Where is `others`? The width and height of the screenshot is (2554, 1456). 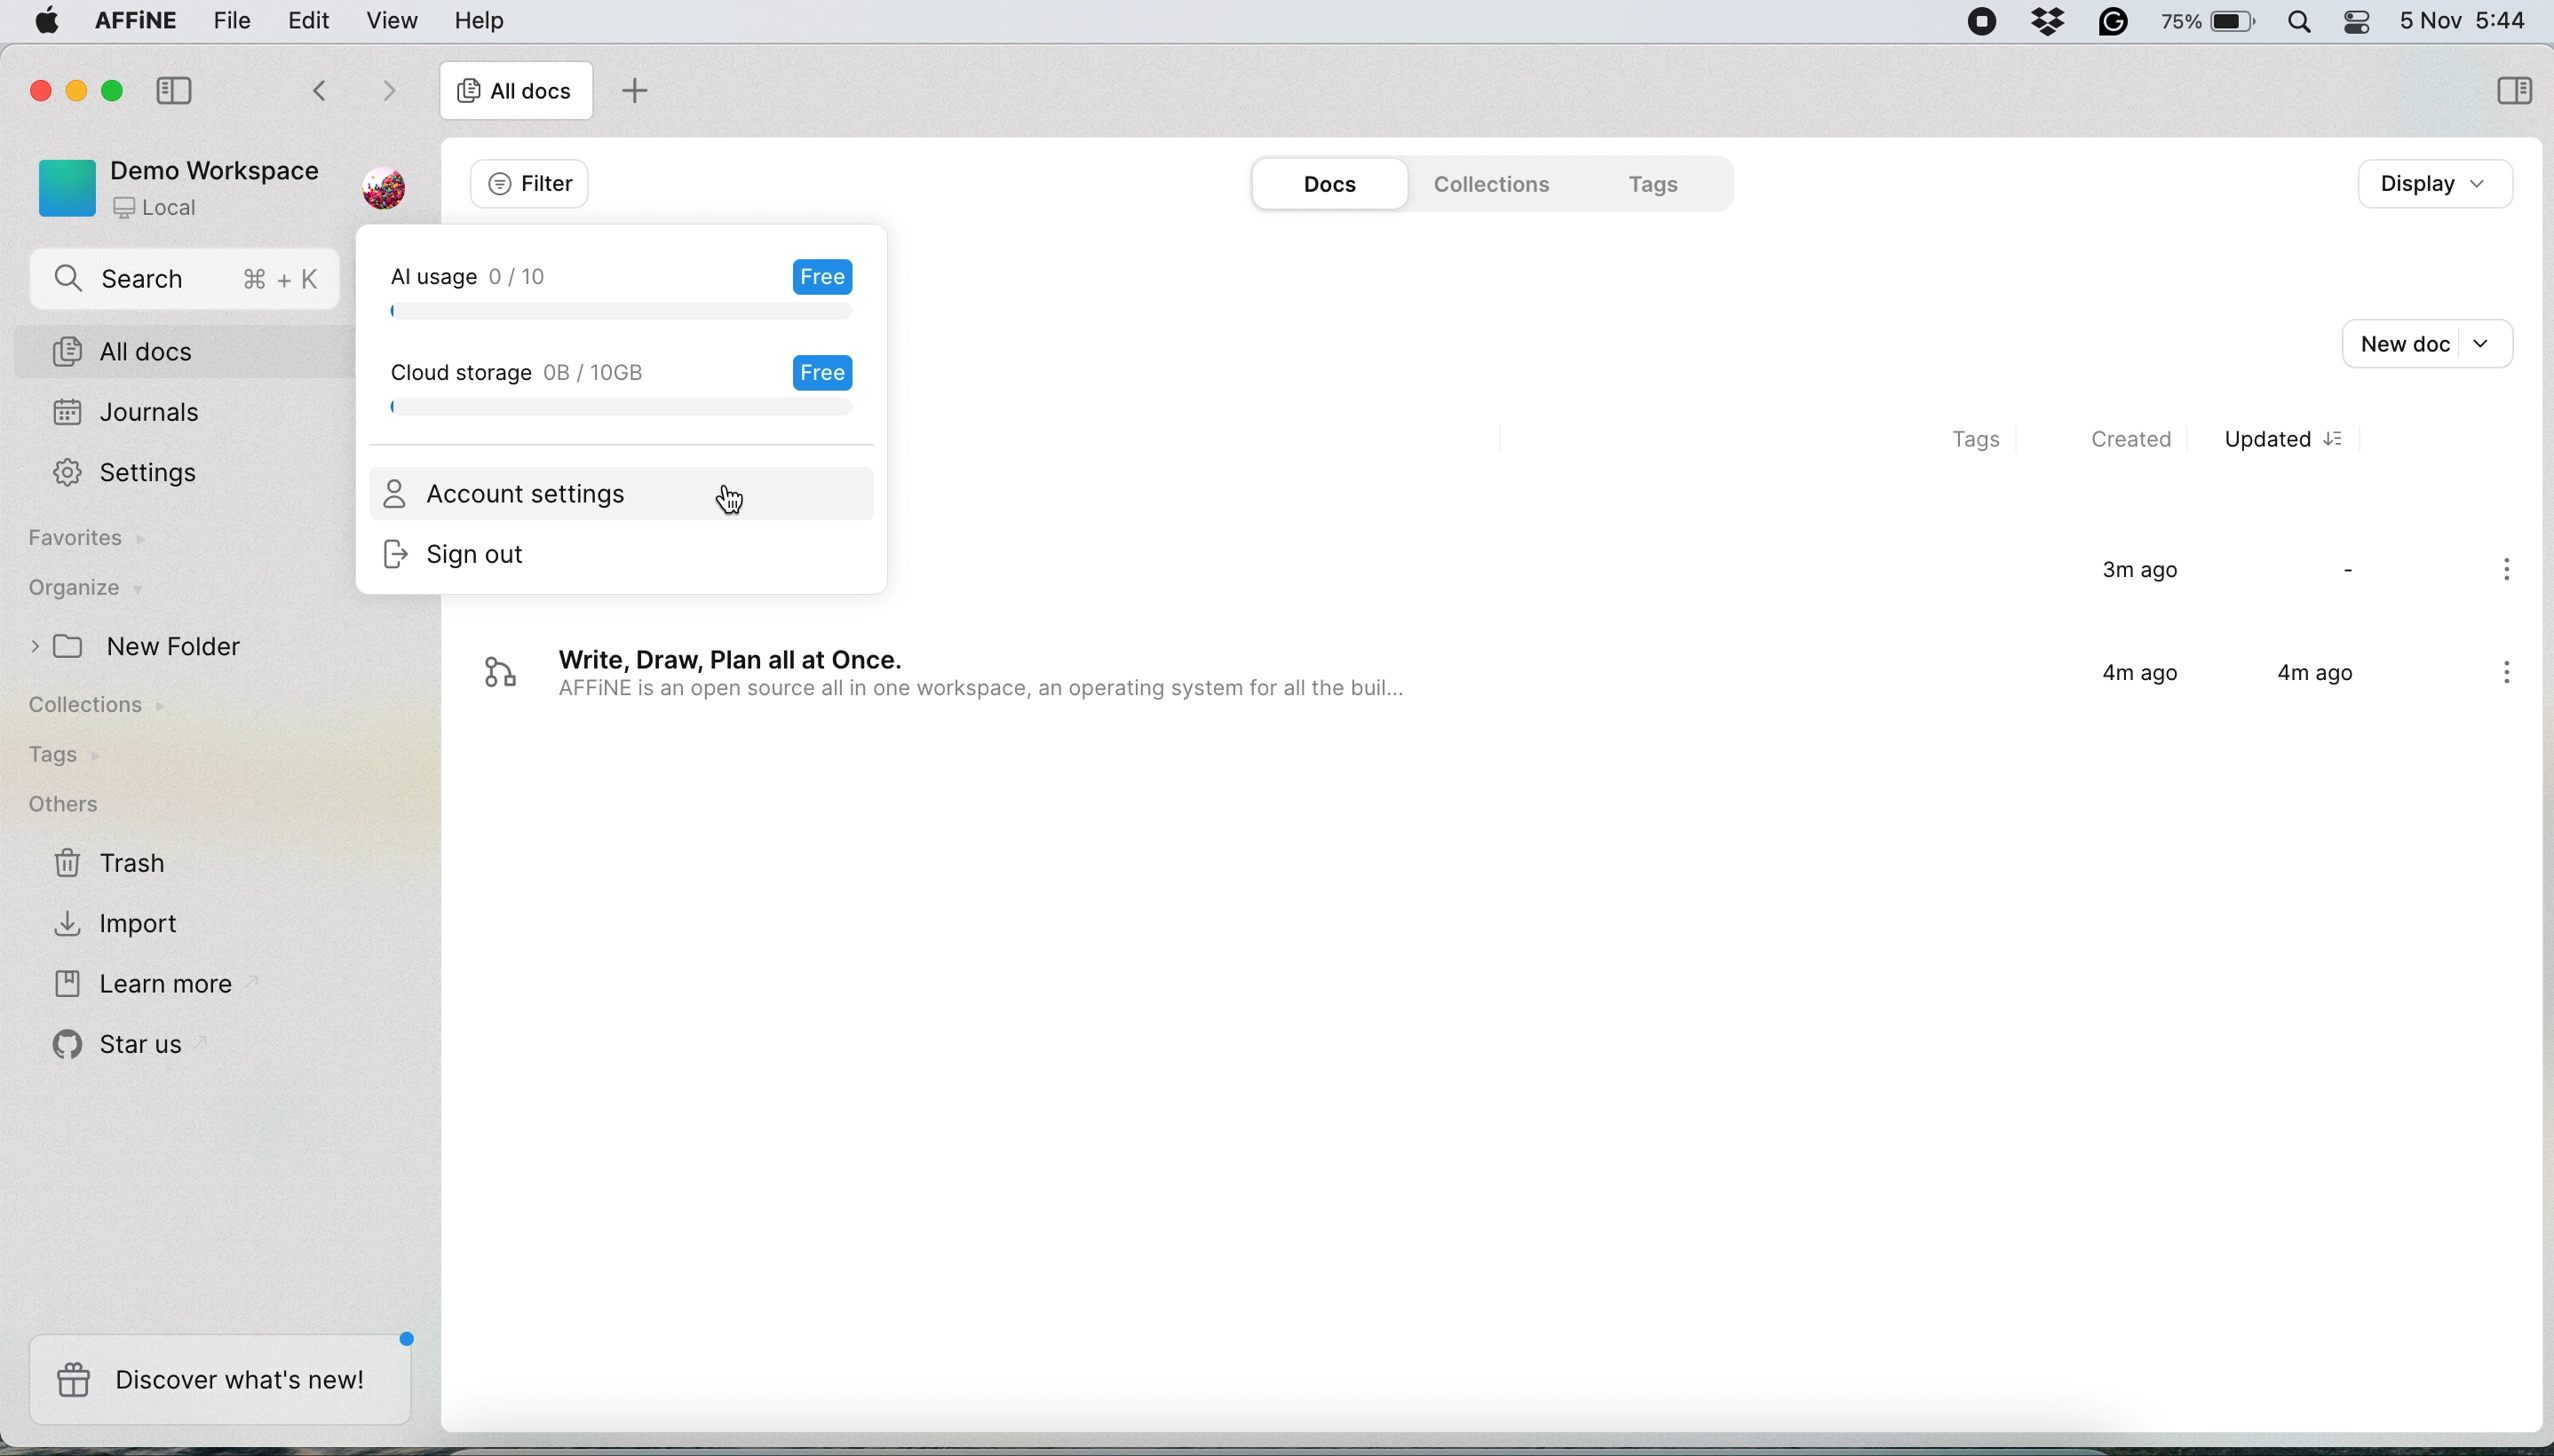
others is located at coordinates (64, 805).